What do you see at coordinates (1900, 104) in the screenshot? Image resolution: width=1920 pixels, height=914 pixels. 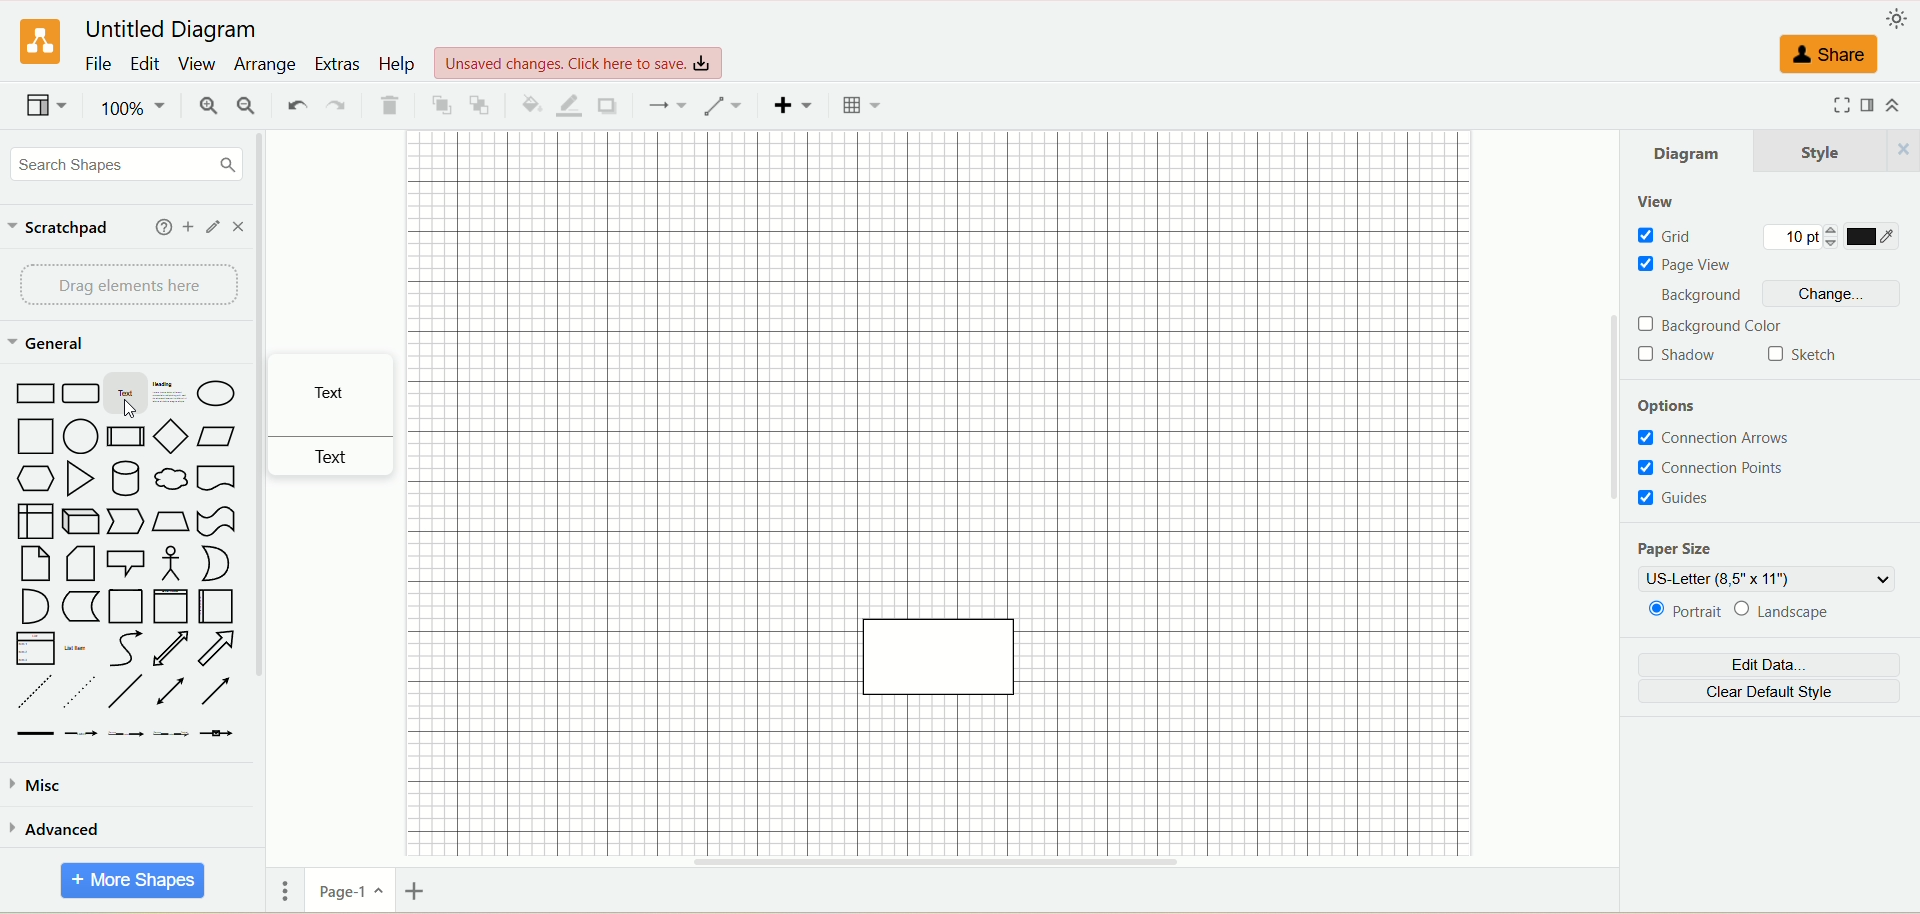 I see `expand/collapse` at bounding box center [1900, 104].